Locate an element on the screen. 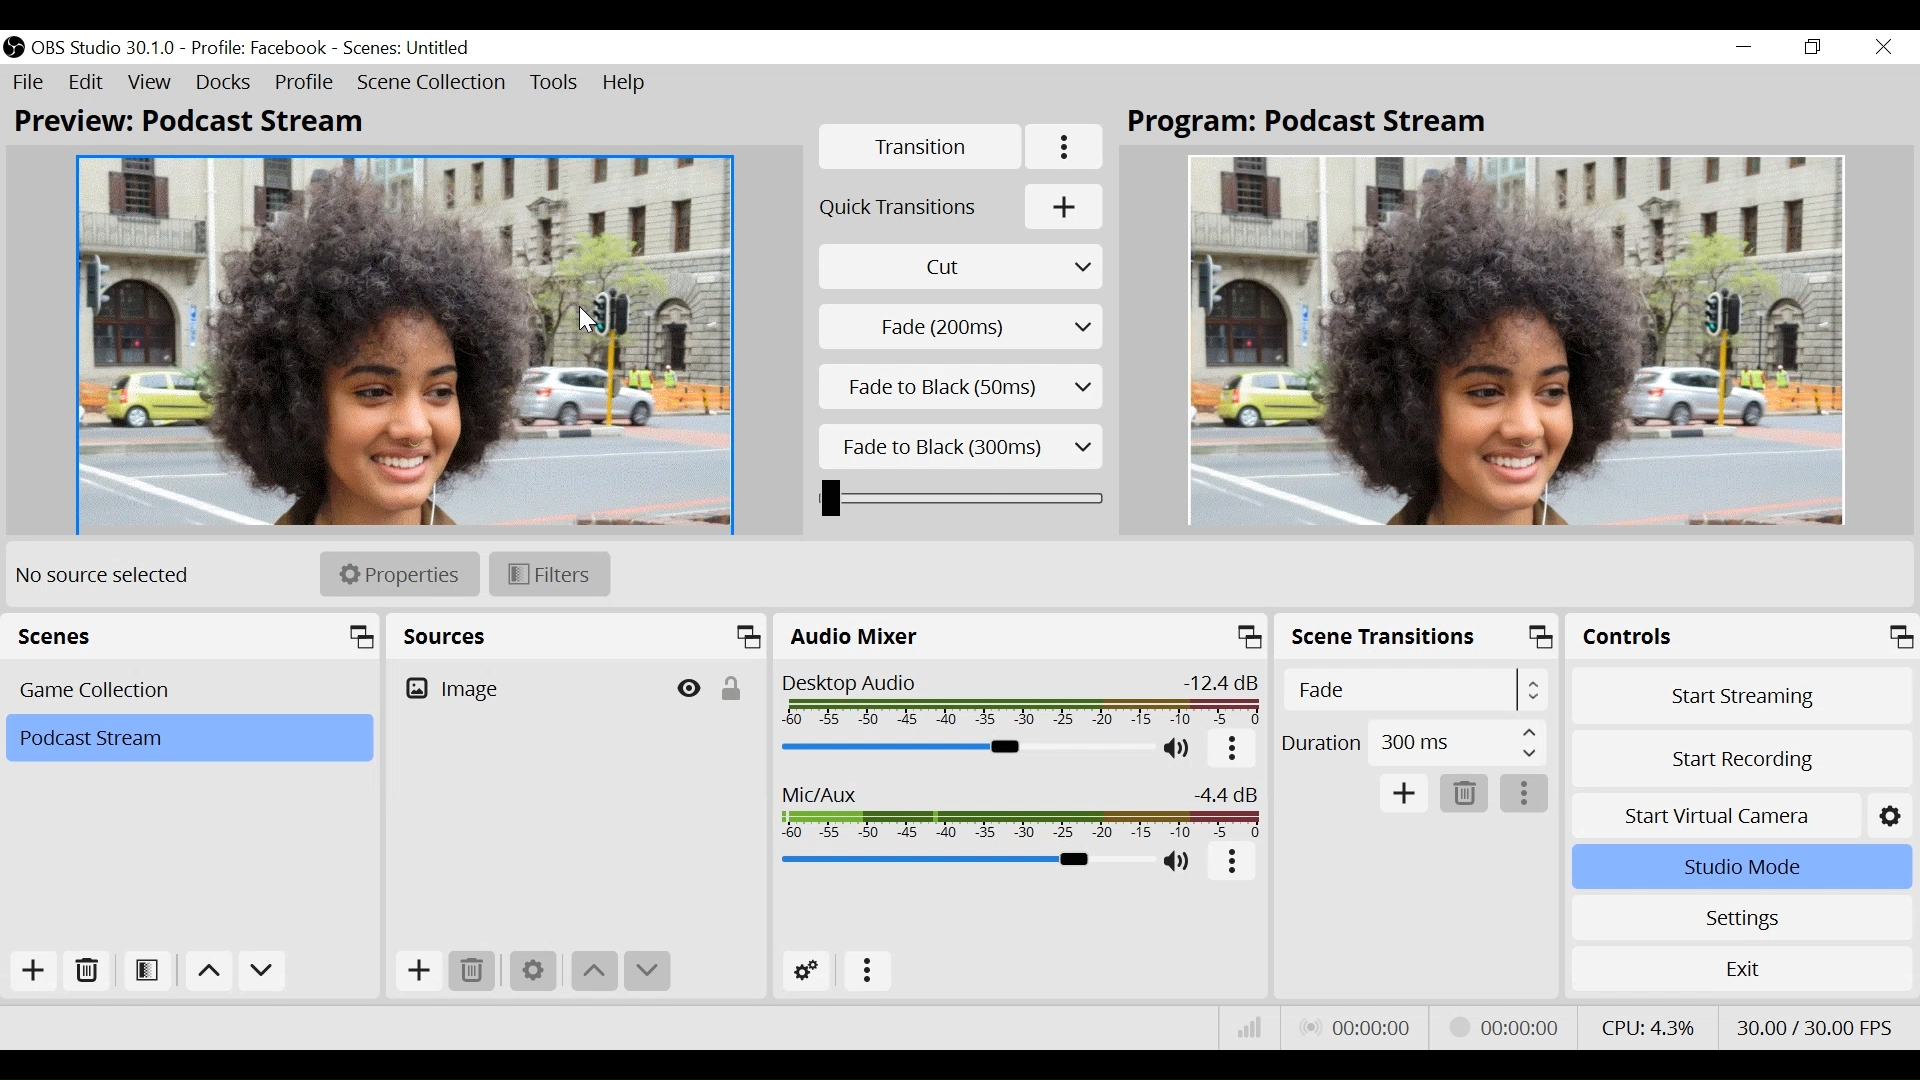  more options is located at coordinates (1231, 862).